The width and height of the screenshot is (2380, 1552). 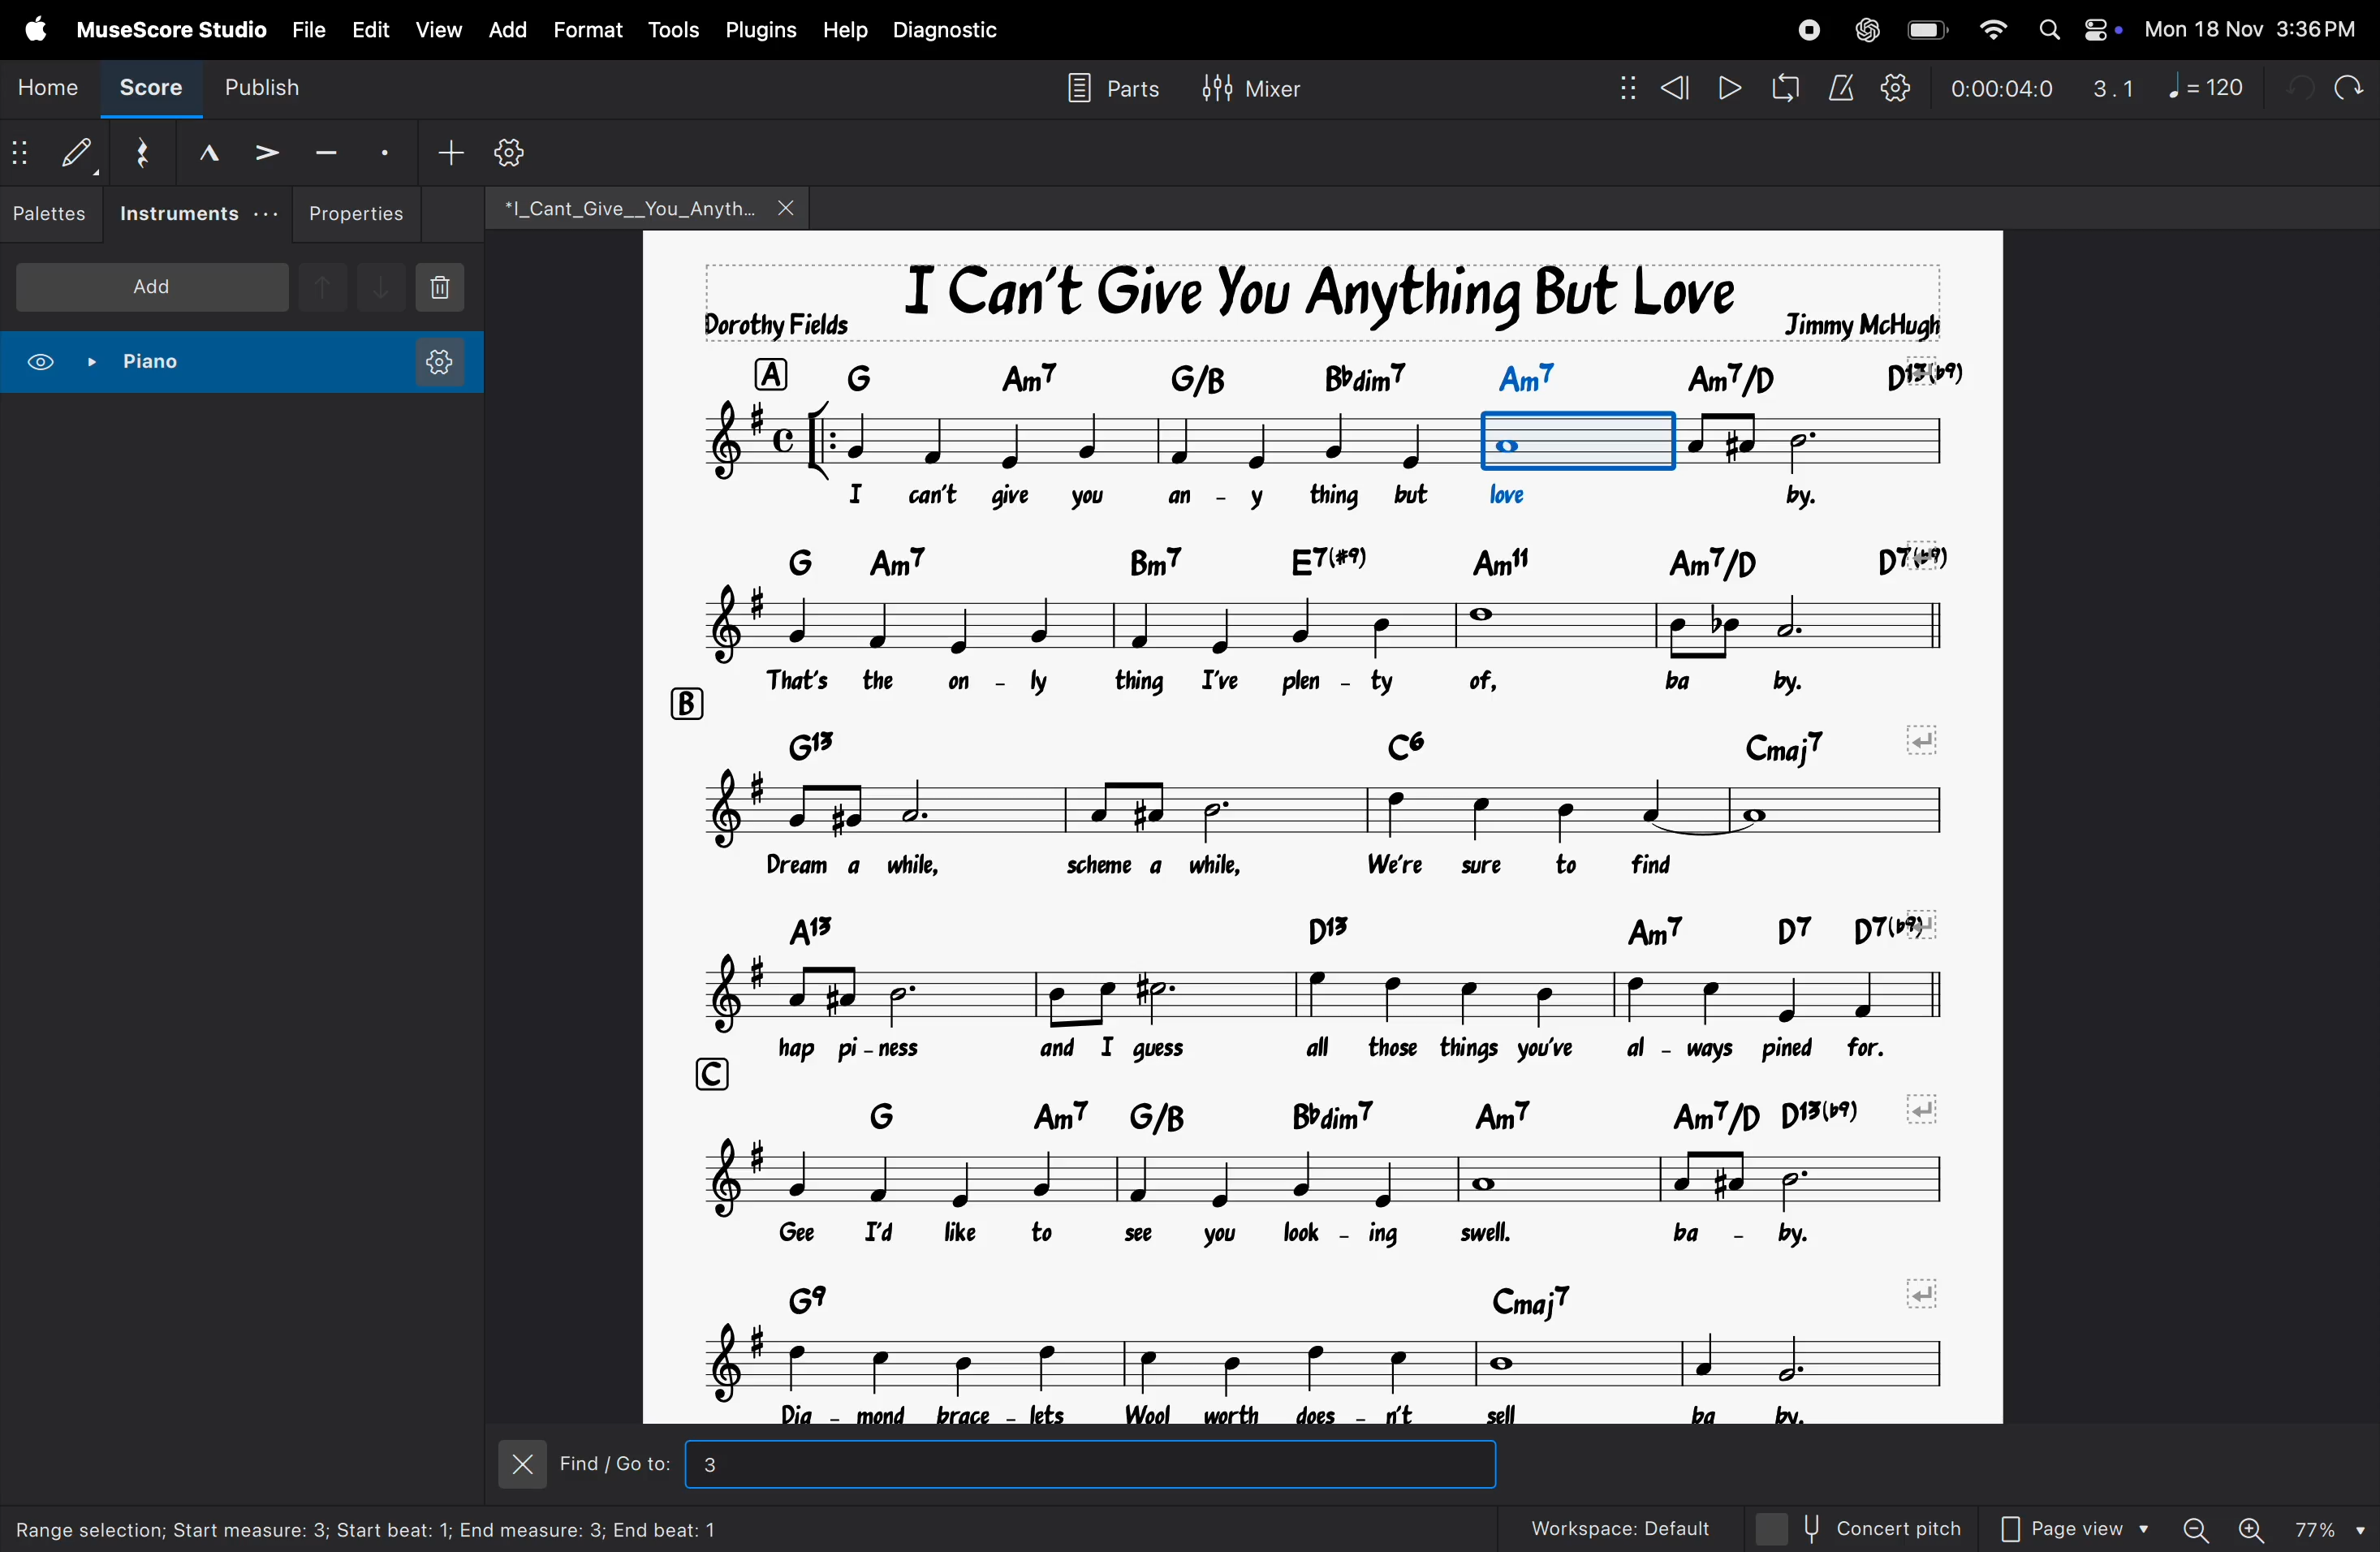 I want to click on 3.1, so click(x=2108, y=85).